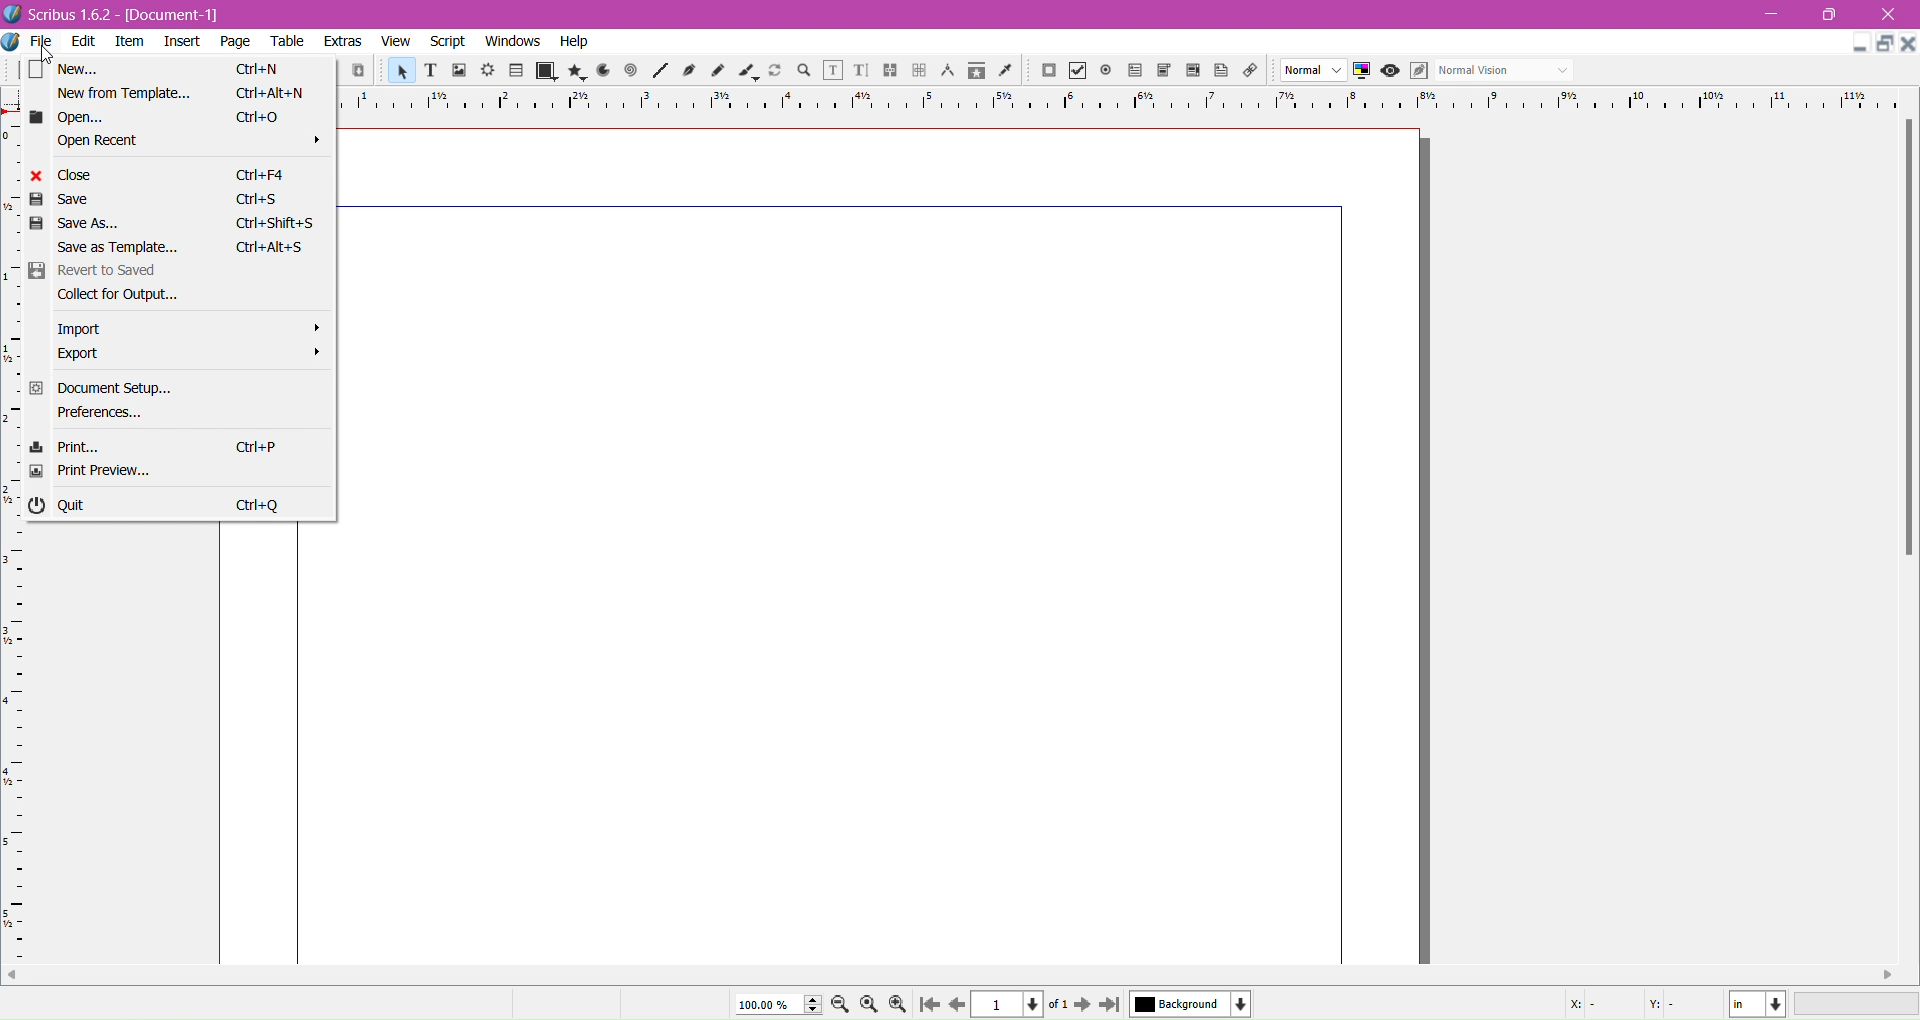  Describe the element at coordinates (859, 72) in the screenshot. I see `Edit Text with Story Editor` at that location.